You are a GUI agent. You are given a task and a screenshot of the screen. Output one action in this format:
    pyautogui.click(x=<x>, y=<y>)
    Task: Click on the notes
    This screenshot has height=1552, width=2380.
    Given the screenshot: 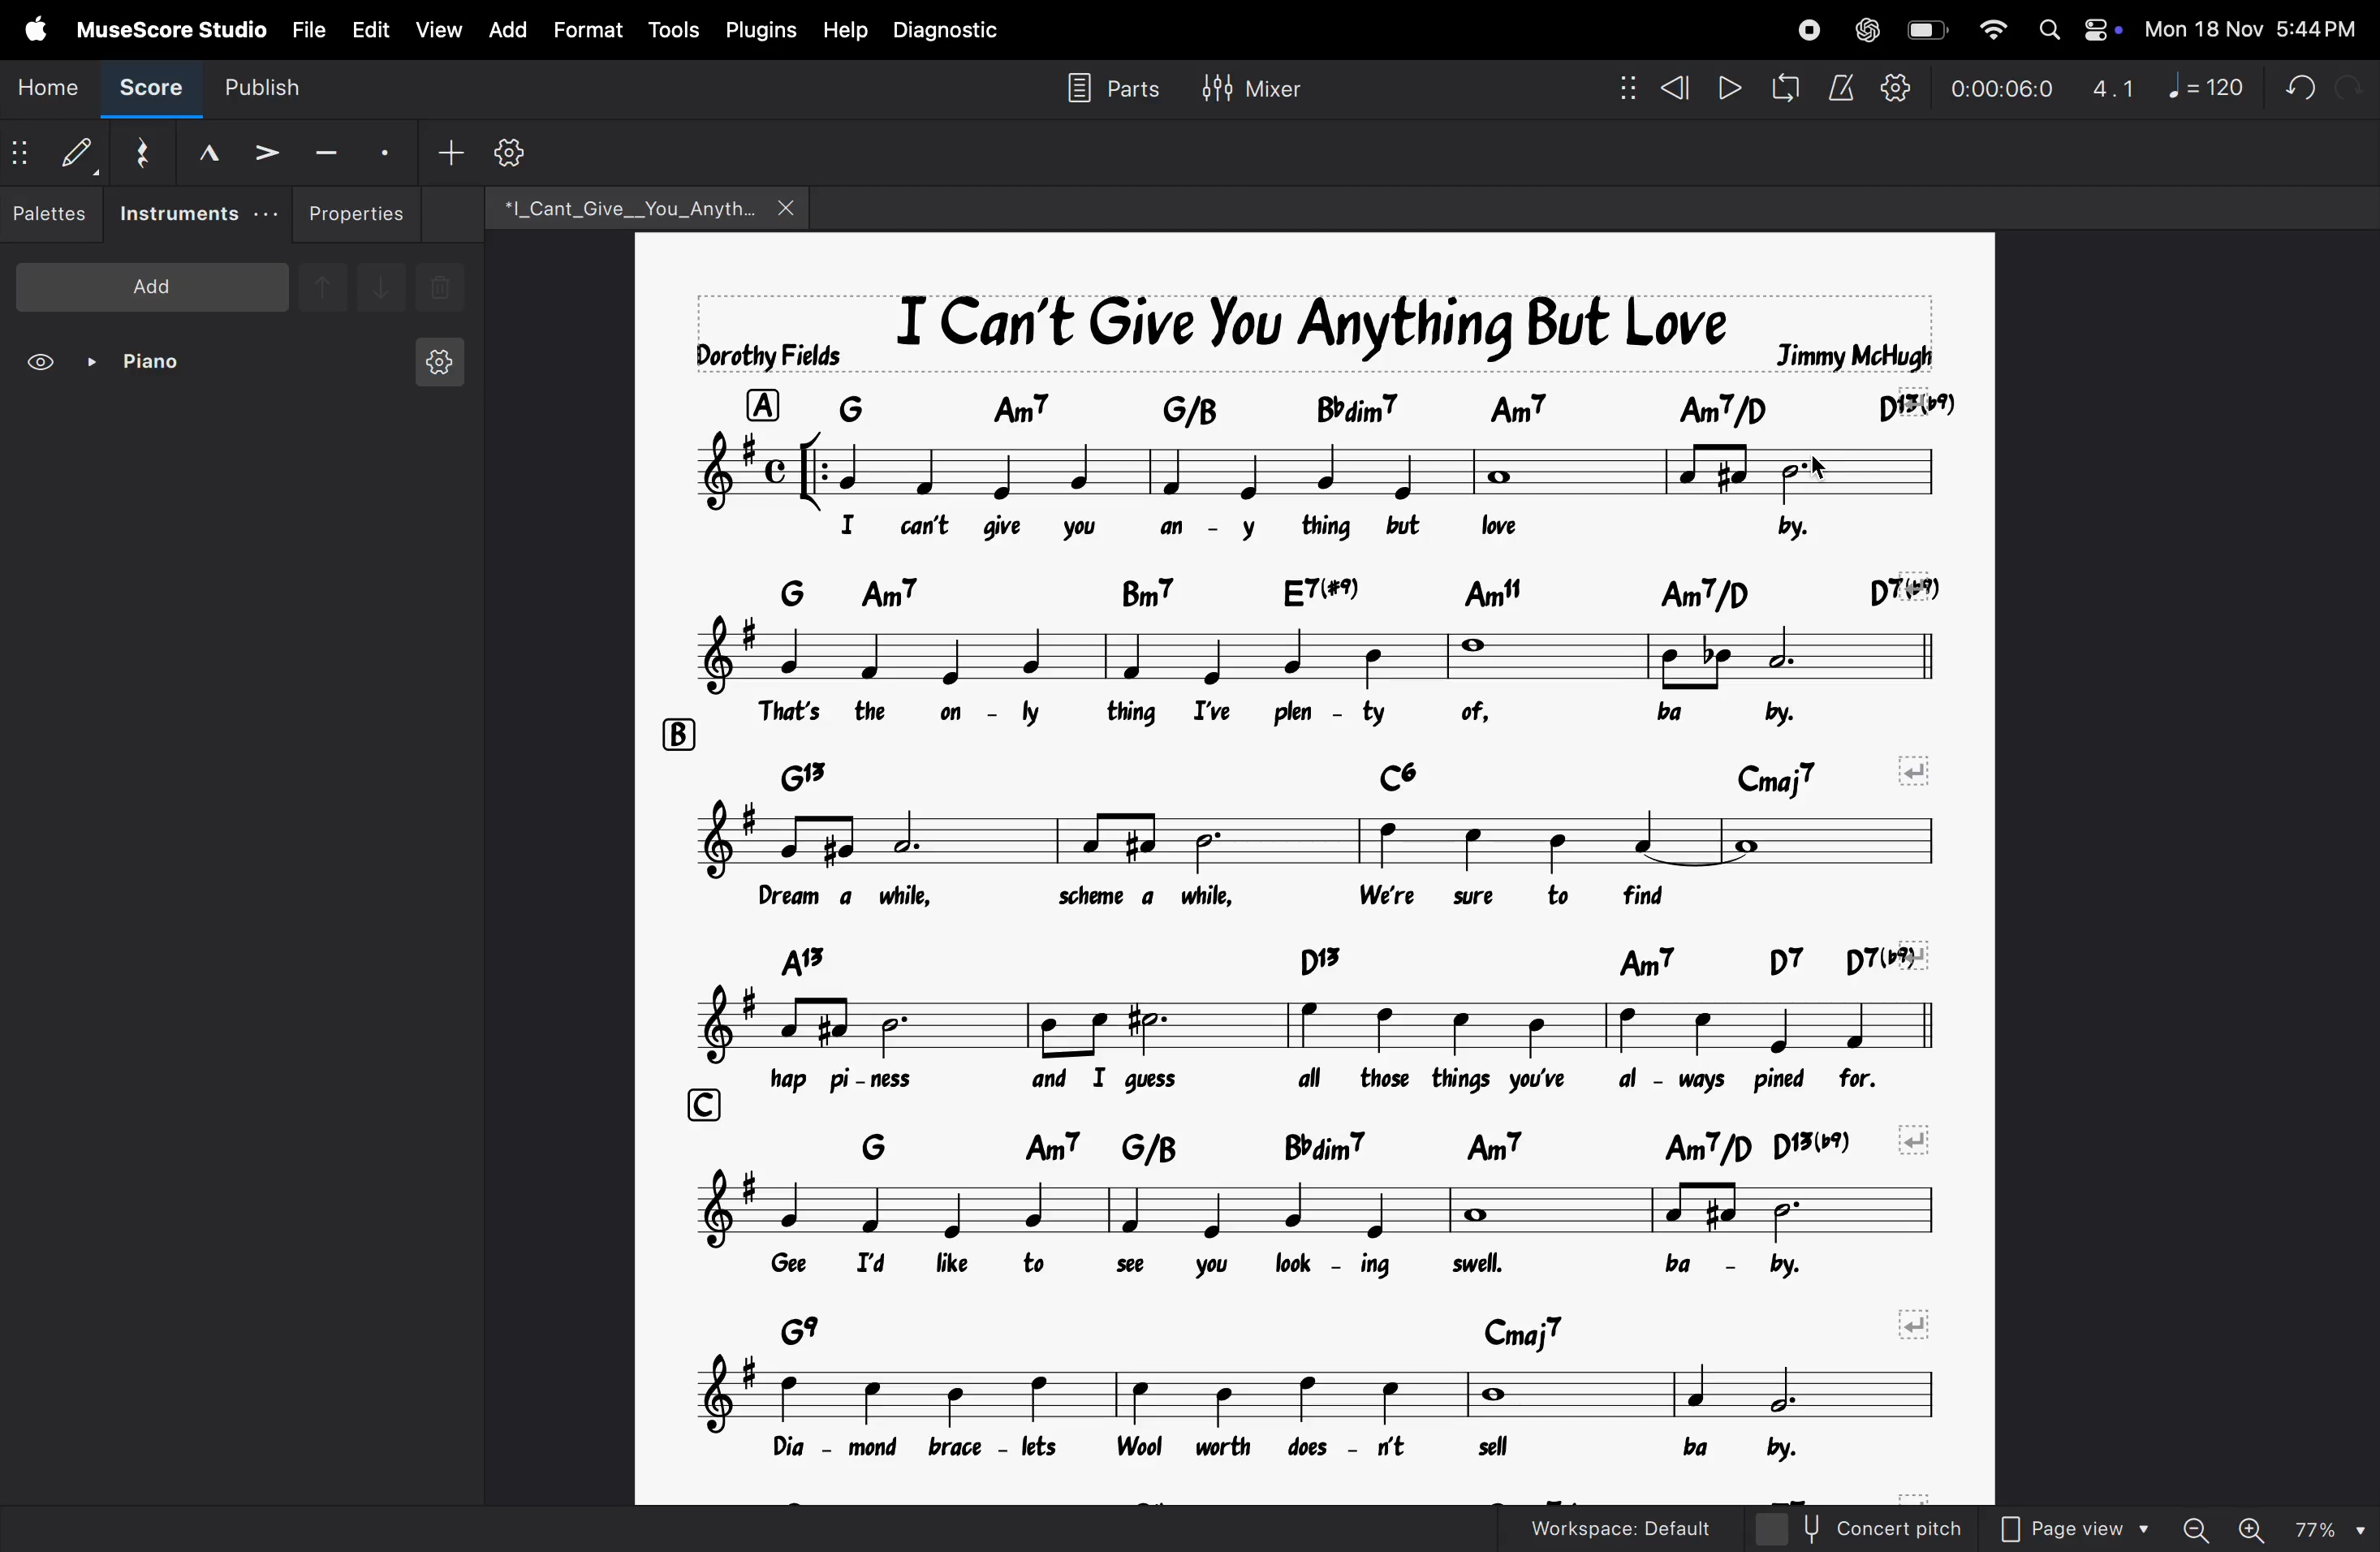 What is the action you would take?
    pyautogui.click(x=1348, y=470)
    